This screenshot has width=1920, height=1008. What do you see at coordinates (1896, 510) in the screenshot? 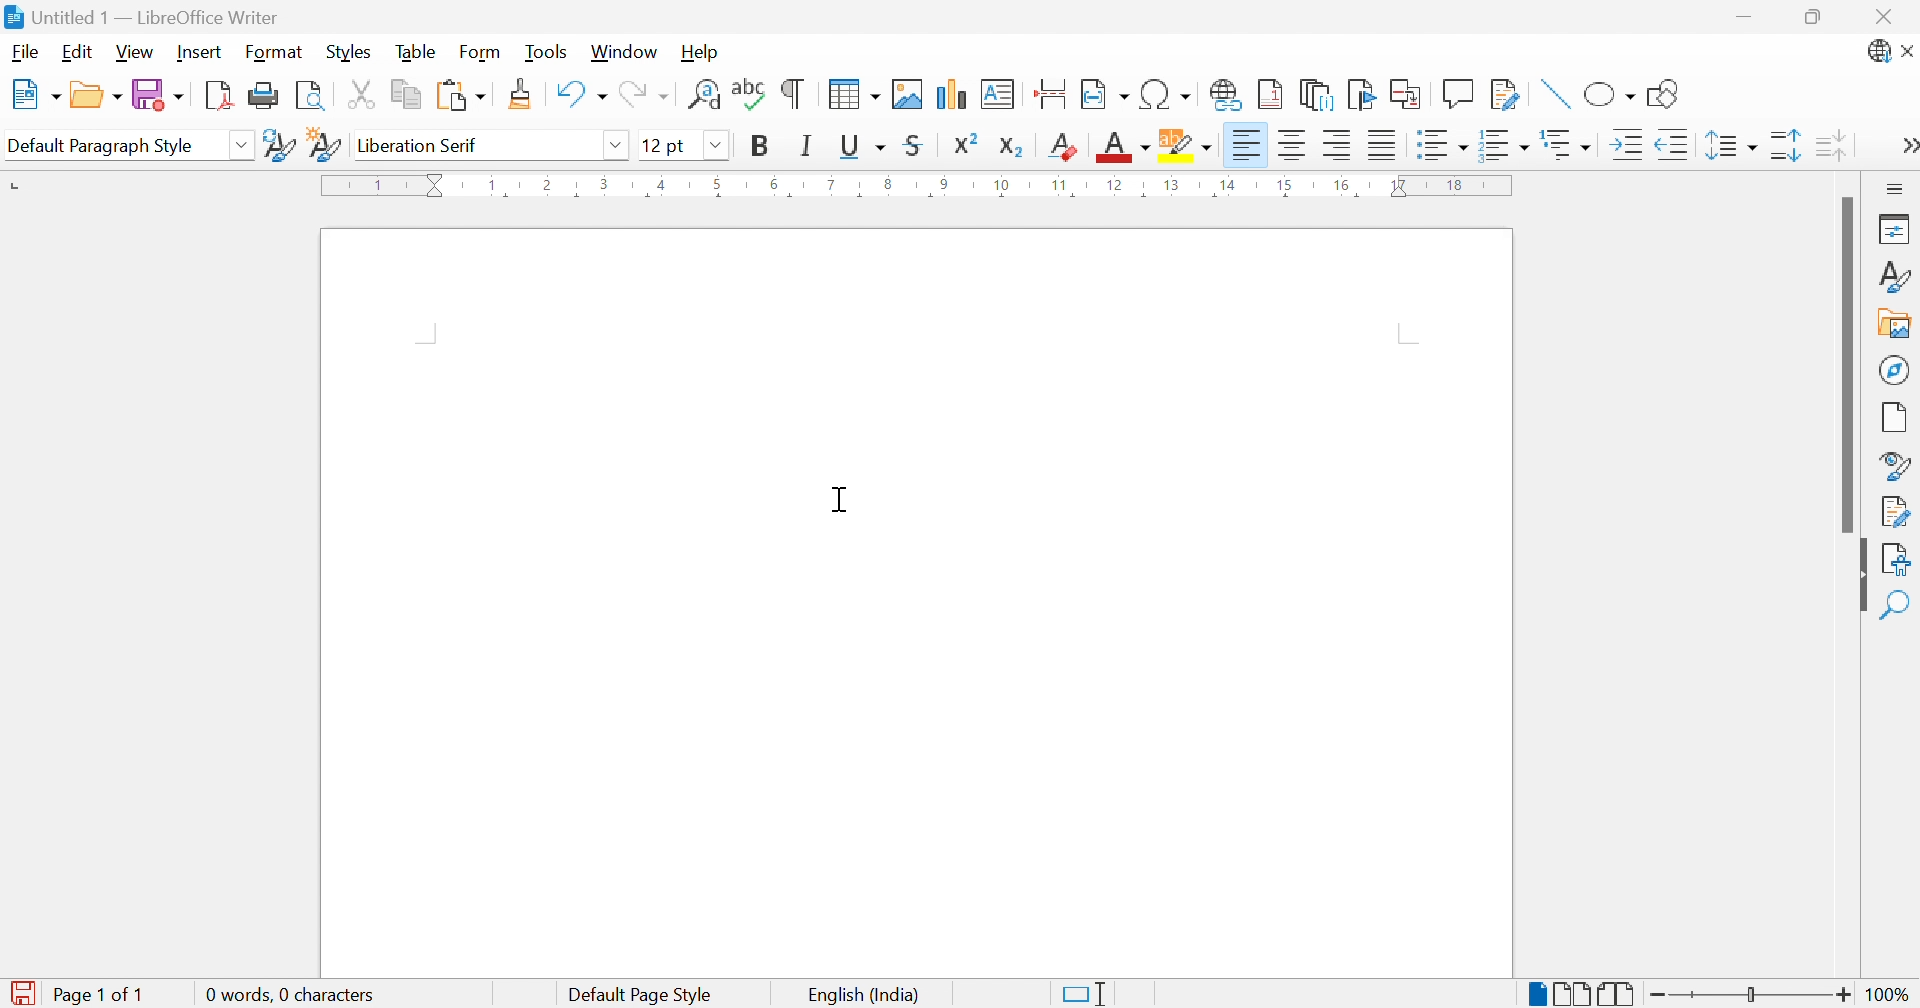
I see `Manage check` at bounding box center [1896, 510].